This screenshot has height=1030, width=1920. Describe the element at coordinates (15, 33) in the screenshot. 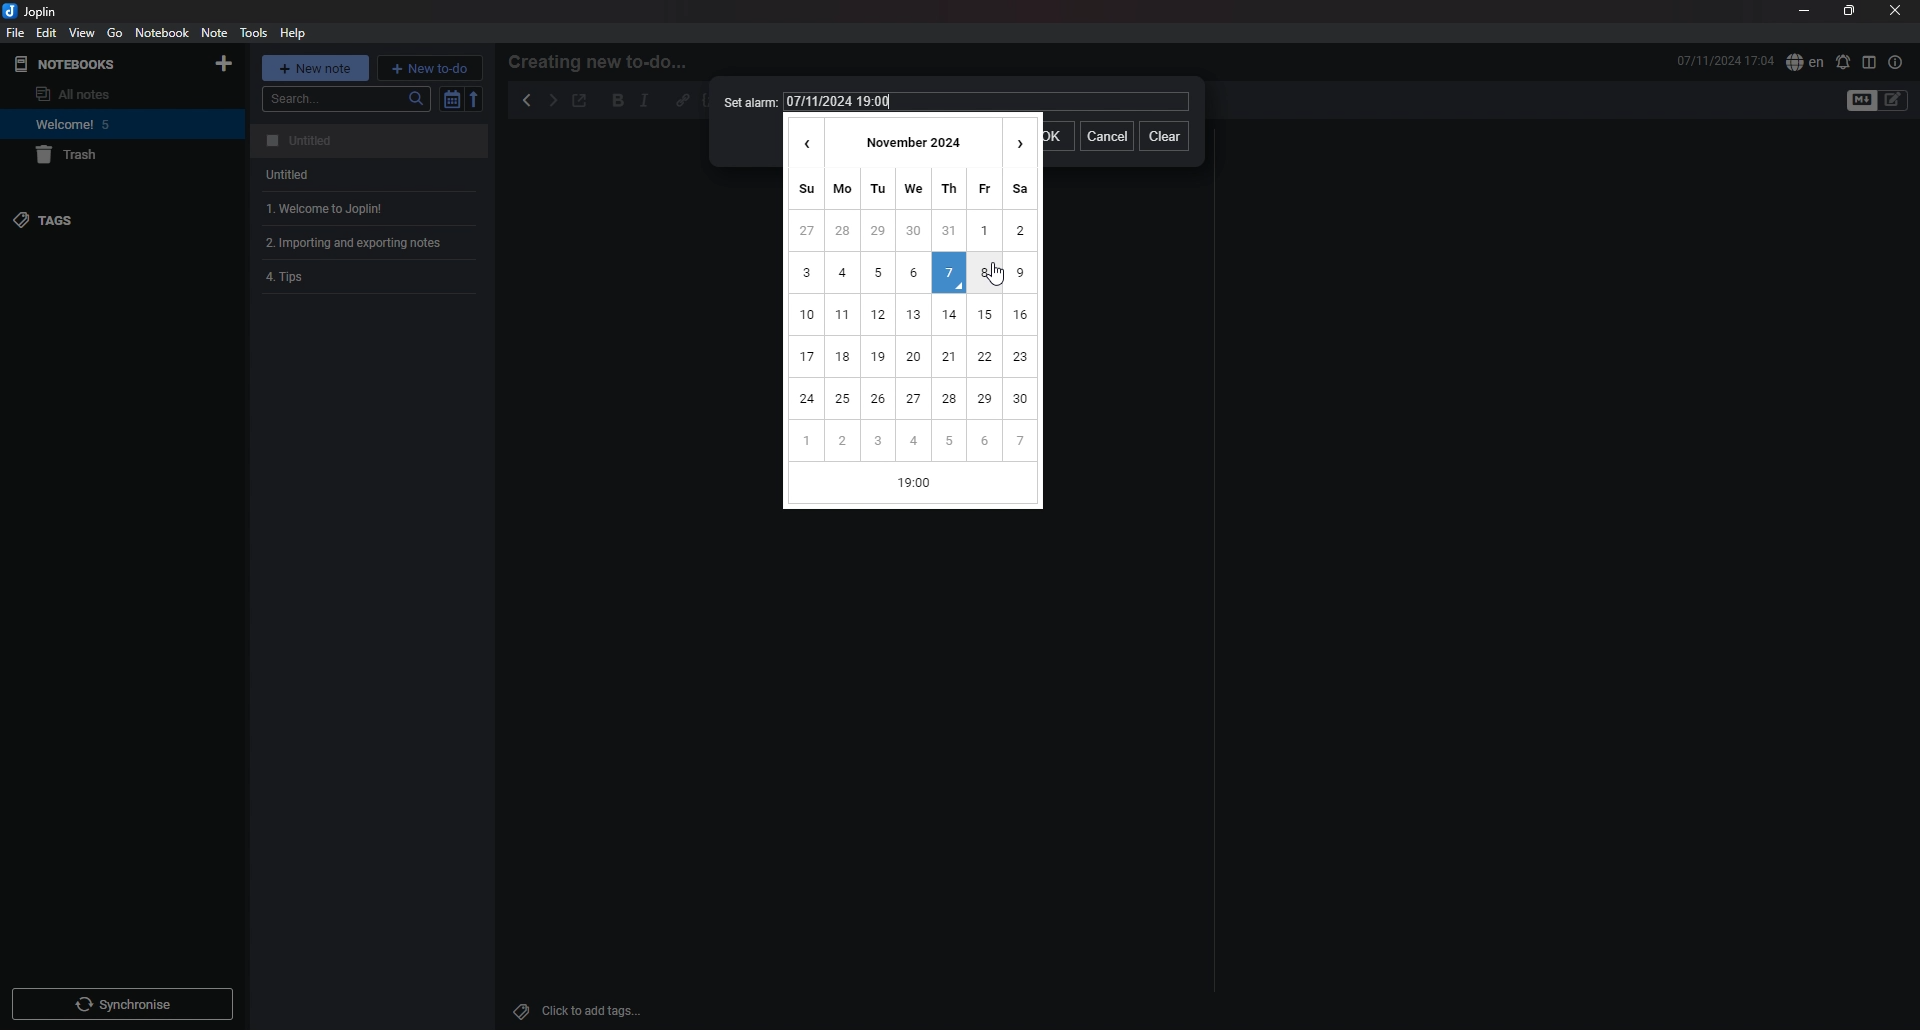

I see `file` at that location.